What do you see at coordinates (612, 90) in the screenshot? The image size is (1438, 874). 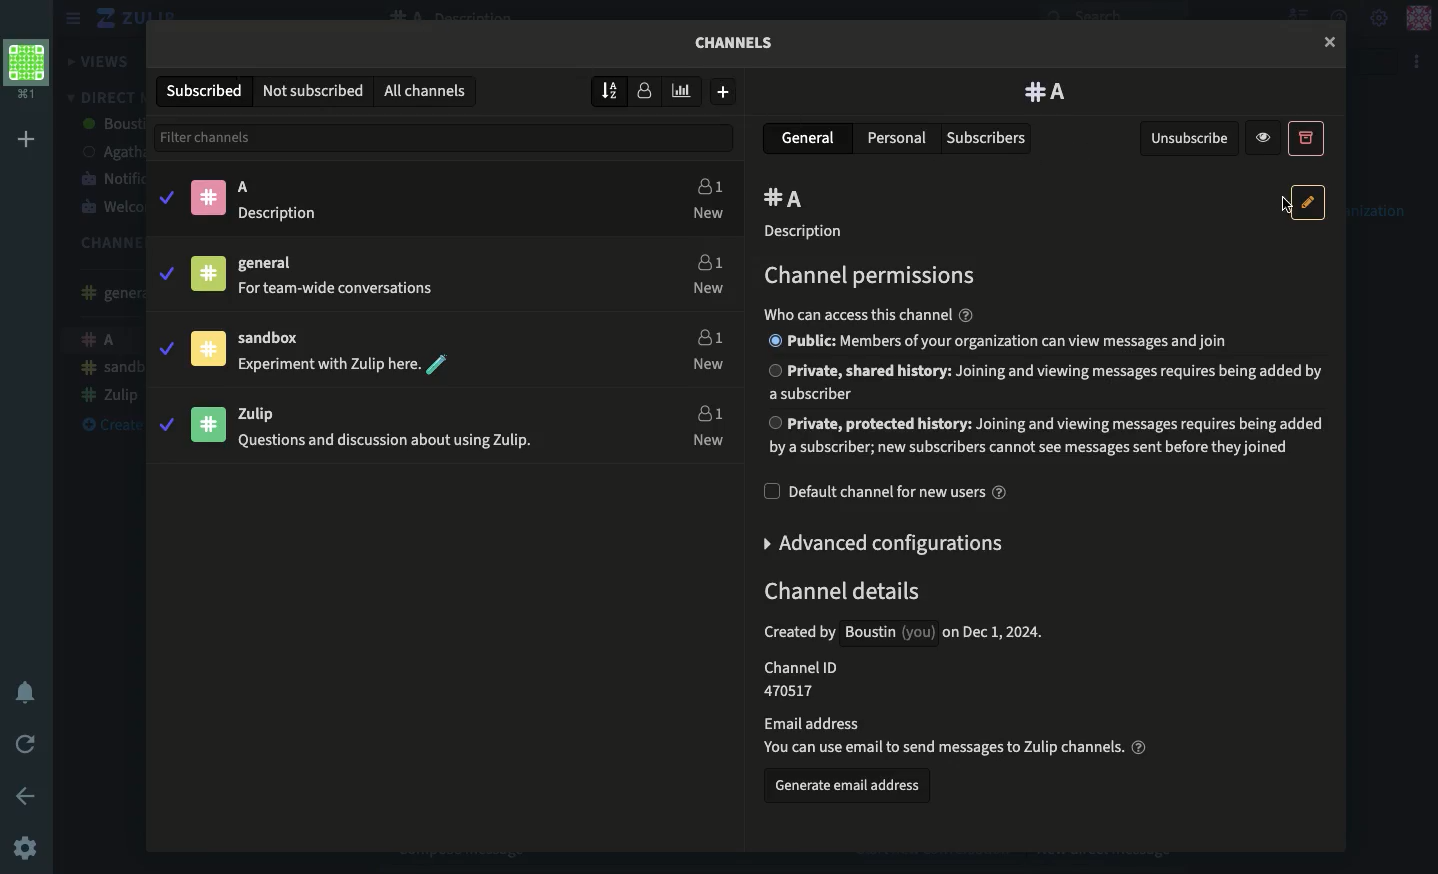 I see `Sort by name` at bounding box center [612, 90].